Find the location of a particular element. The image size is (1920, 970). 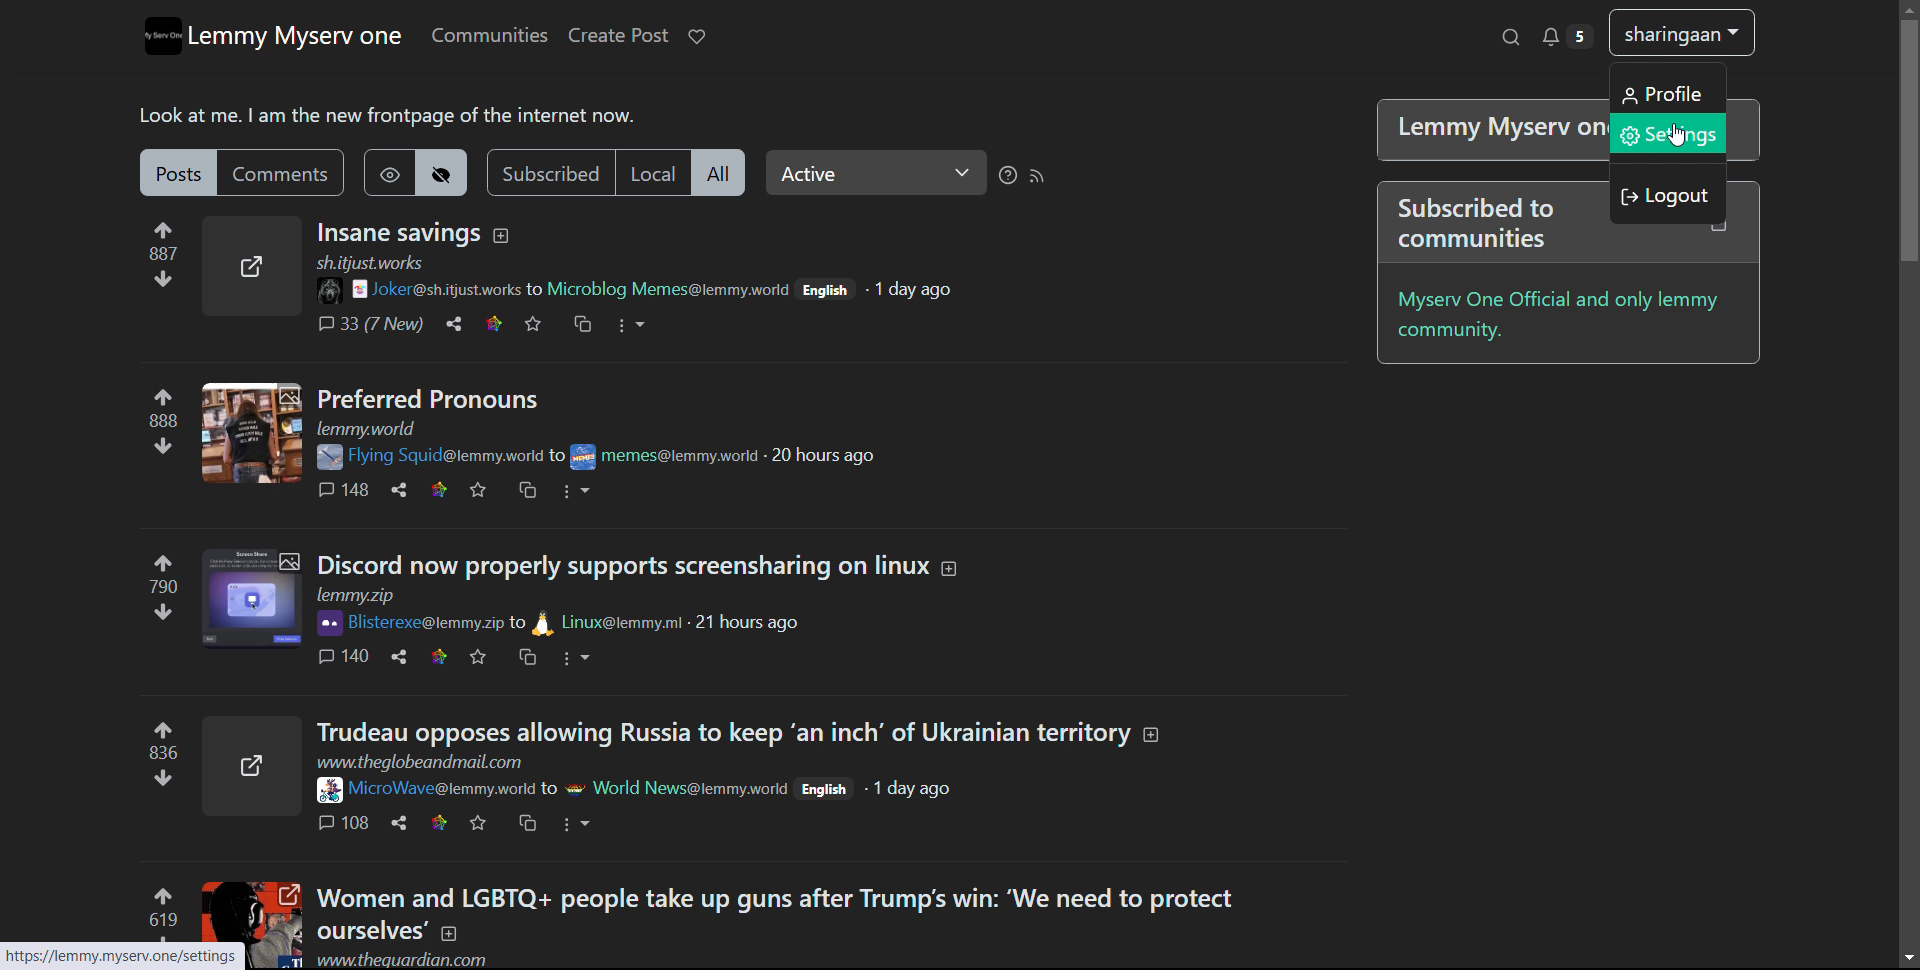

share is located at coordinates (398, 489).